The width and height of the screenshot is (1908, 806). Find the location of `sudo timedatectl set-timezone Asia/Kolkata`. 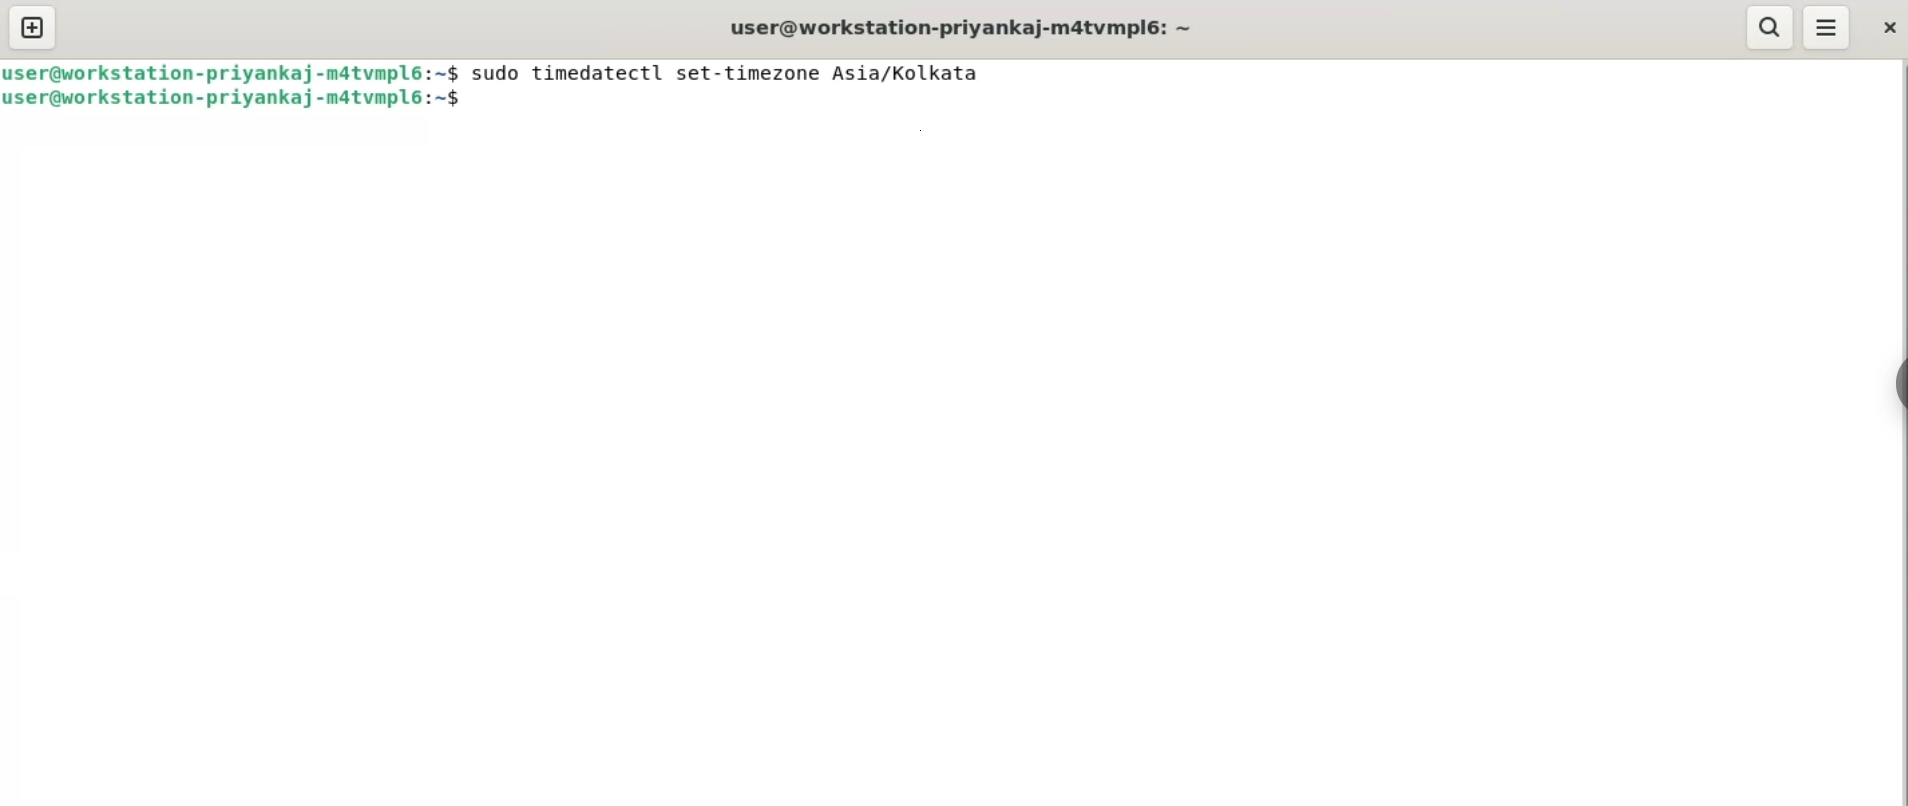

sudo timedatectl set-timezone Asia/Kolkata is located at coordinates (728, 73).